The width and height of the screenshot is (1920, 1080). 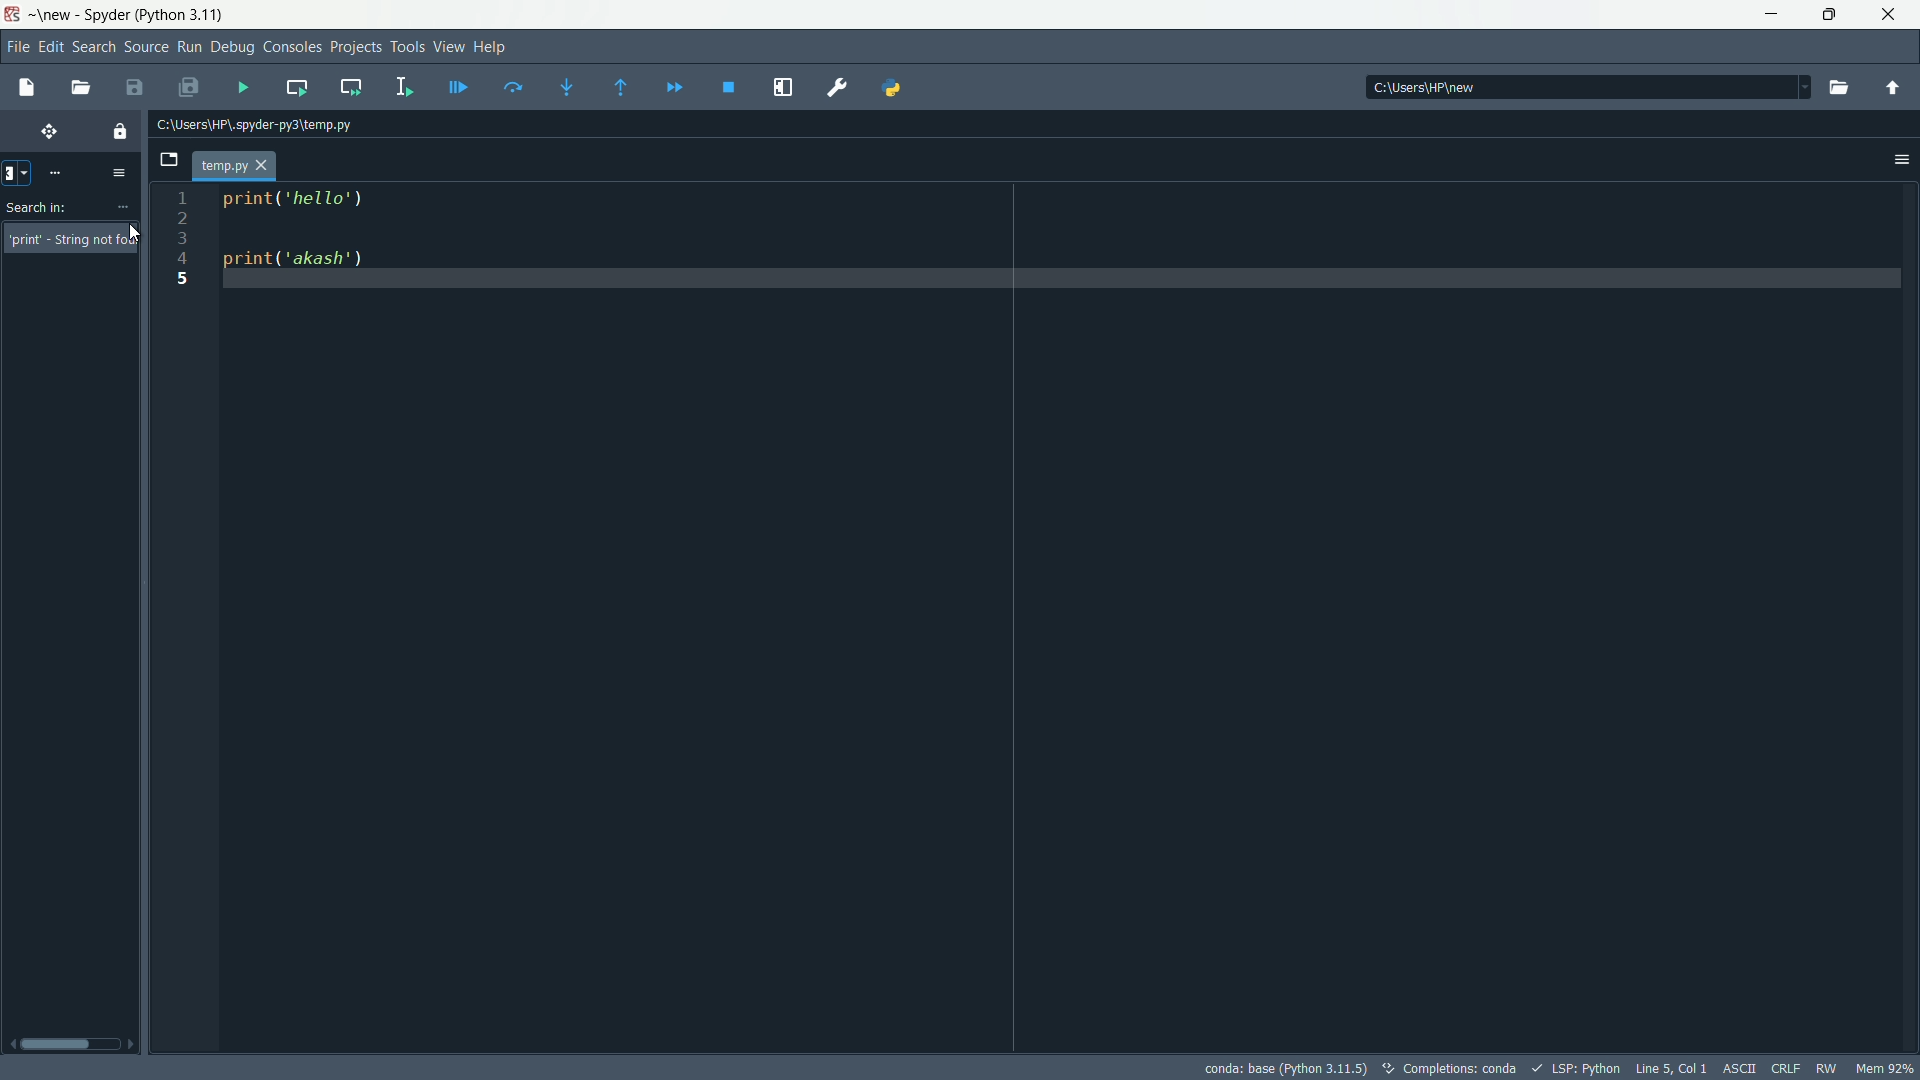 I want to click on View Menu, so click(x=448, y=46).